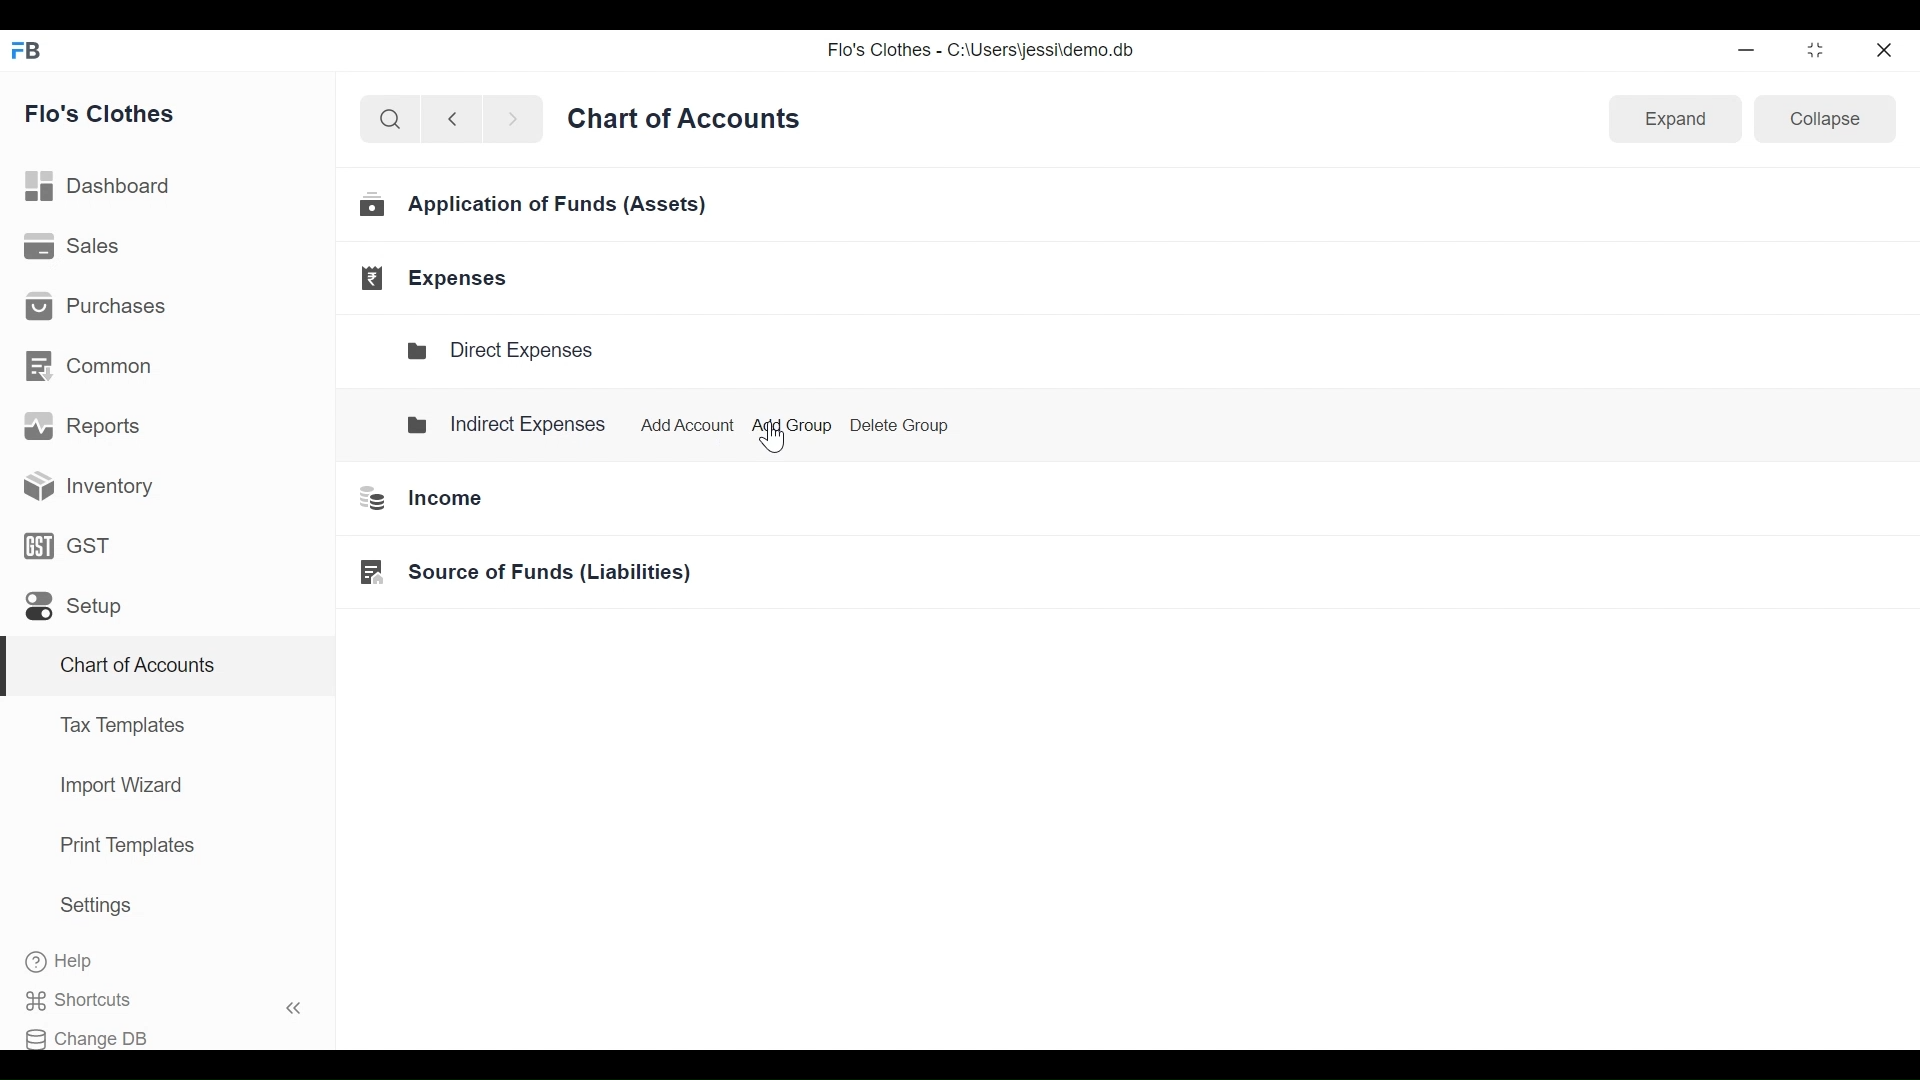  What do you see at coordinates (536, 208) in the screenshot?
I see `Application of Funds (Assets)` at bounding box center [536, 208].